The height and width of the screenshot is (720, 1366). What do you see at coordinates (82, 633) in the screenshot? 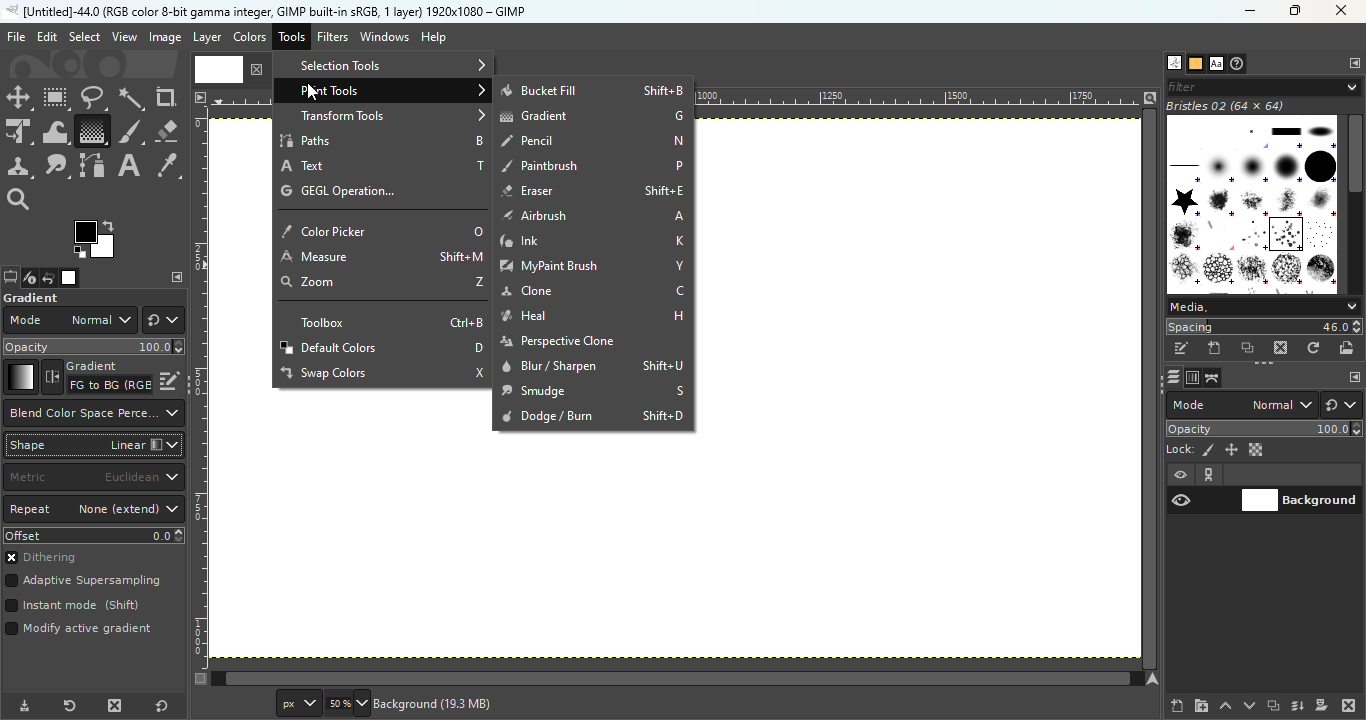
I see `Mode active gradient` at bounding box center [82, 633].